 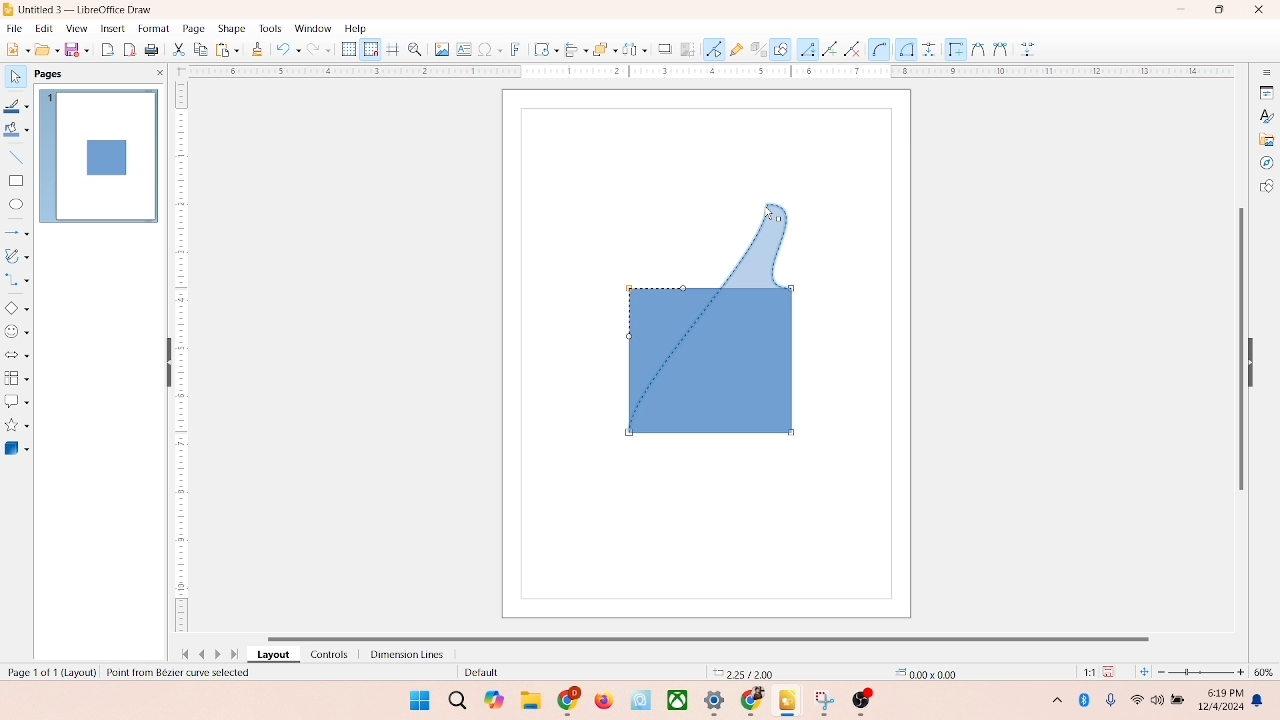 I want to click on copy, so click(x=200, y=51).